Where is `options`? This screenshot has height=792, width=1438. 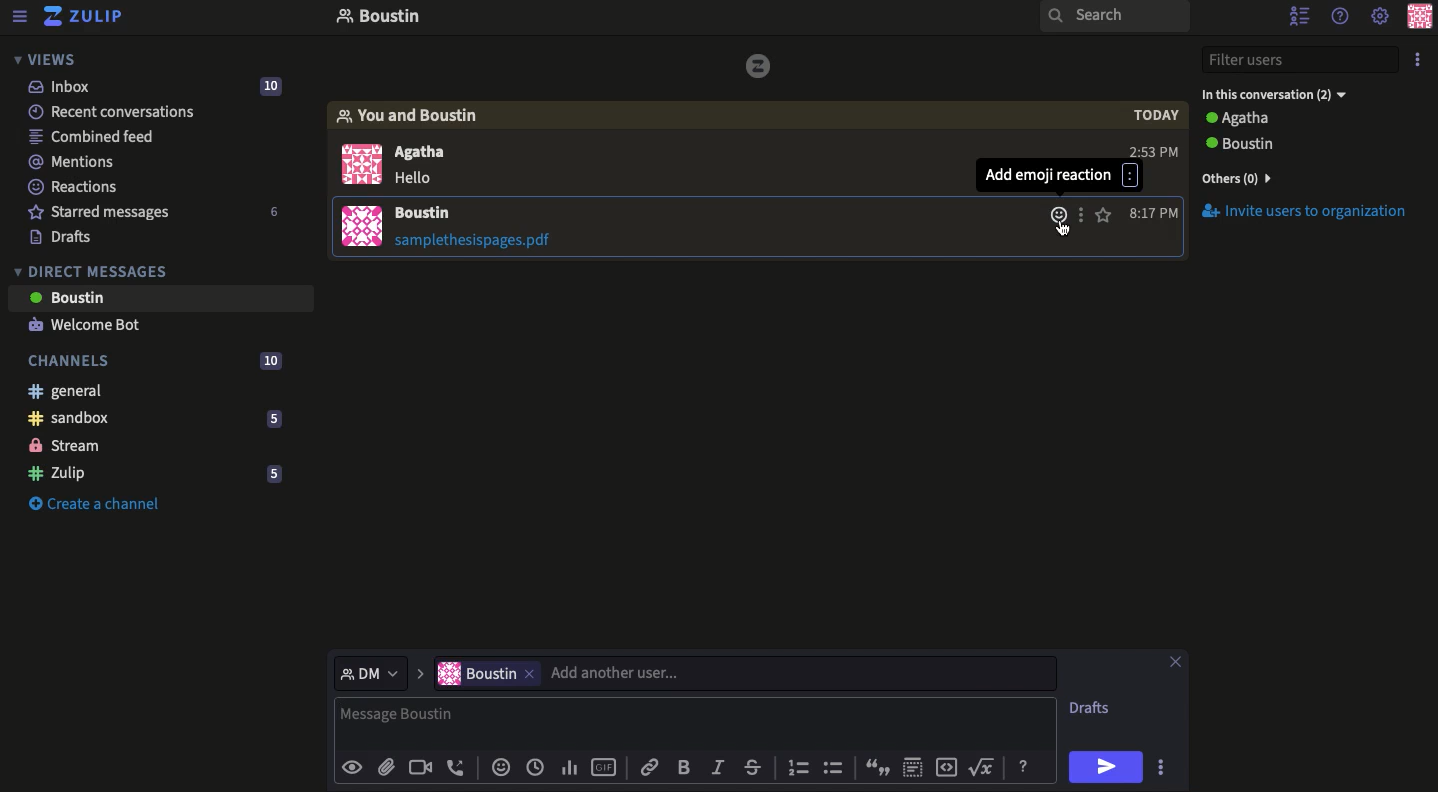 options is located at coordinates (1078, 214).